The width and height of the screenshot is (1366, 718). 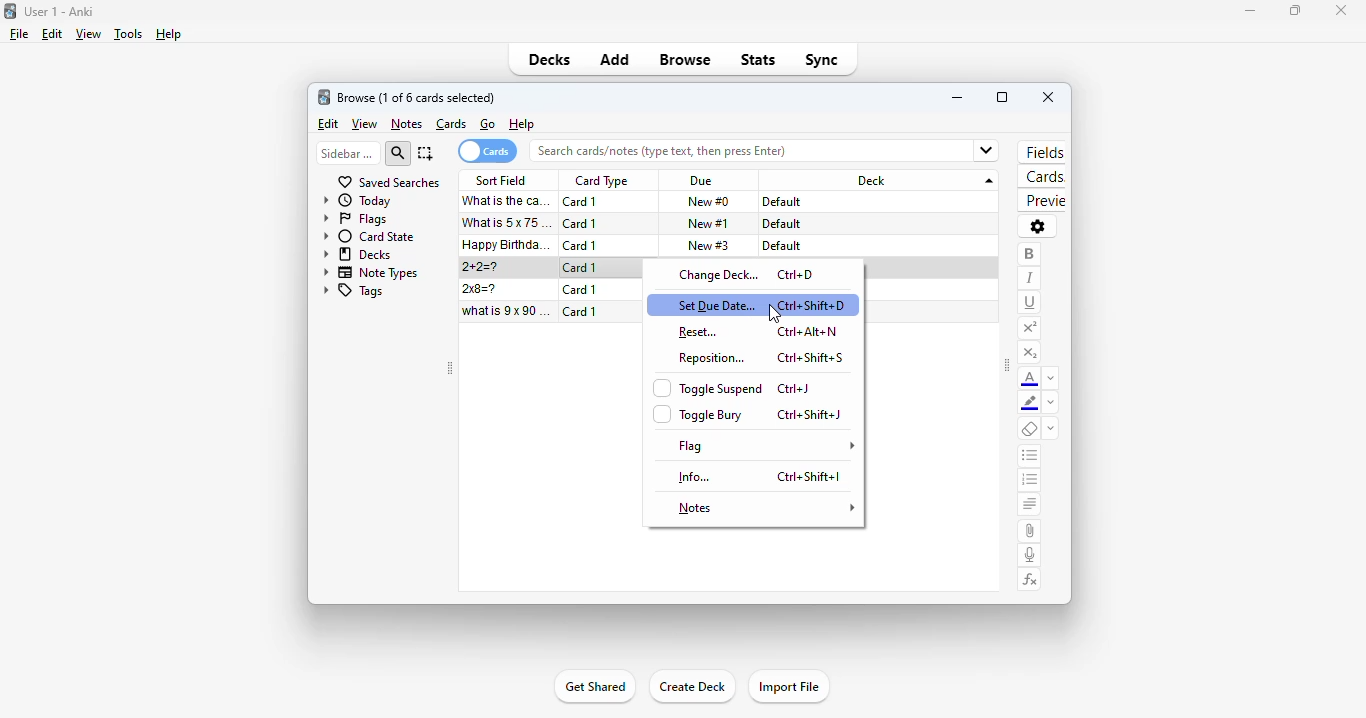 What do you see at coordinates (502, 180) in the screenshot?
I see `sort field` at bounding box center [502, 180].